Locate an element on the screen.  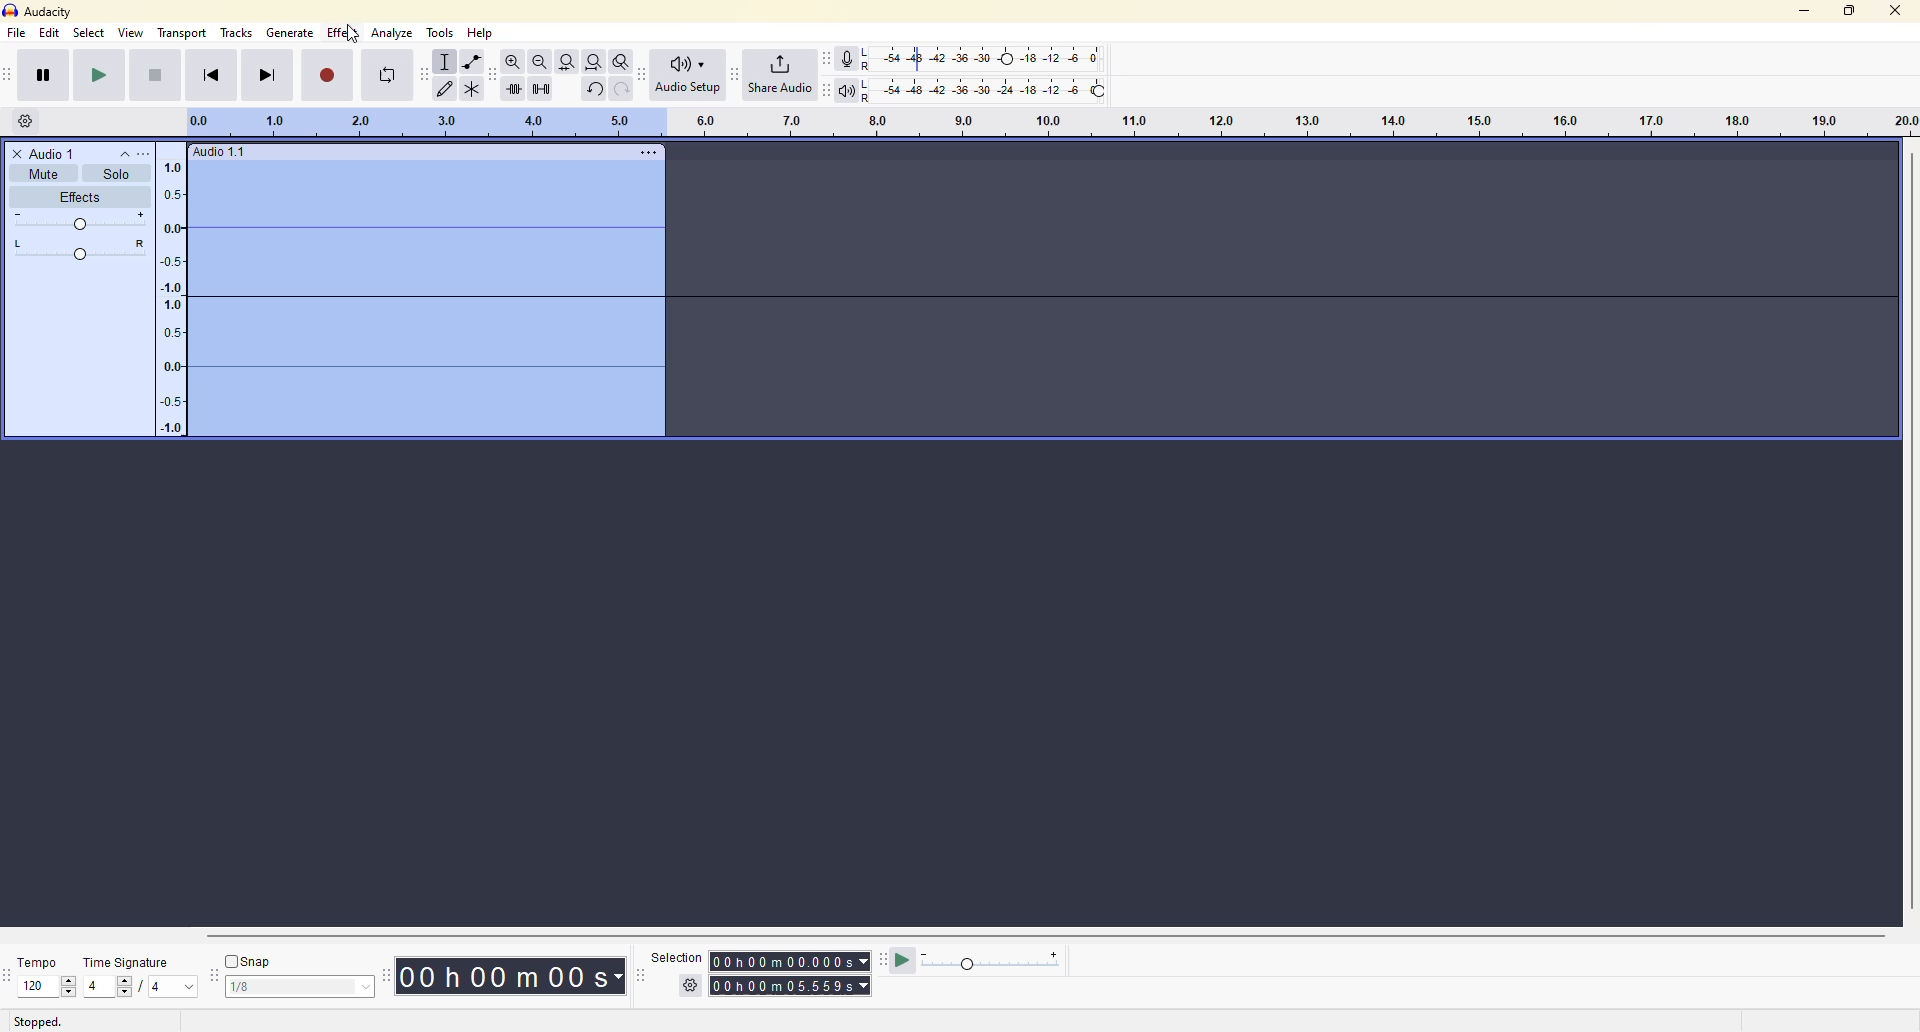
audio is located at coordinates (220, 152).